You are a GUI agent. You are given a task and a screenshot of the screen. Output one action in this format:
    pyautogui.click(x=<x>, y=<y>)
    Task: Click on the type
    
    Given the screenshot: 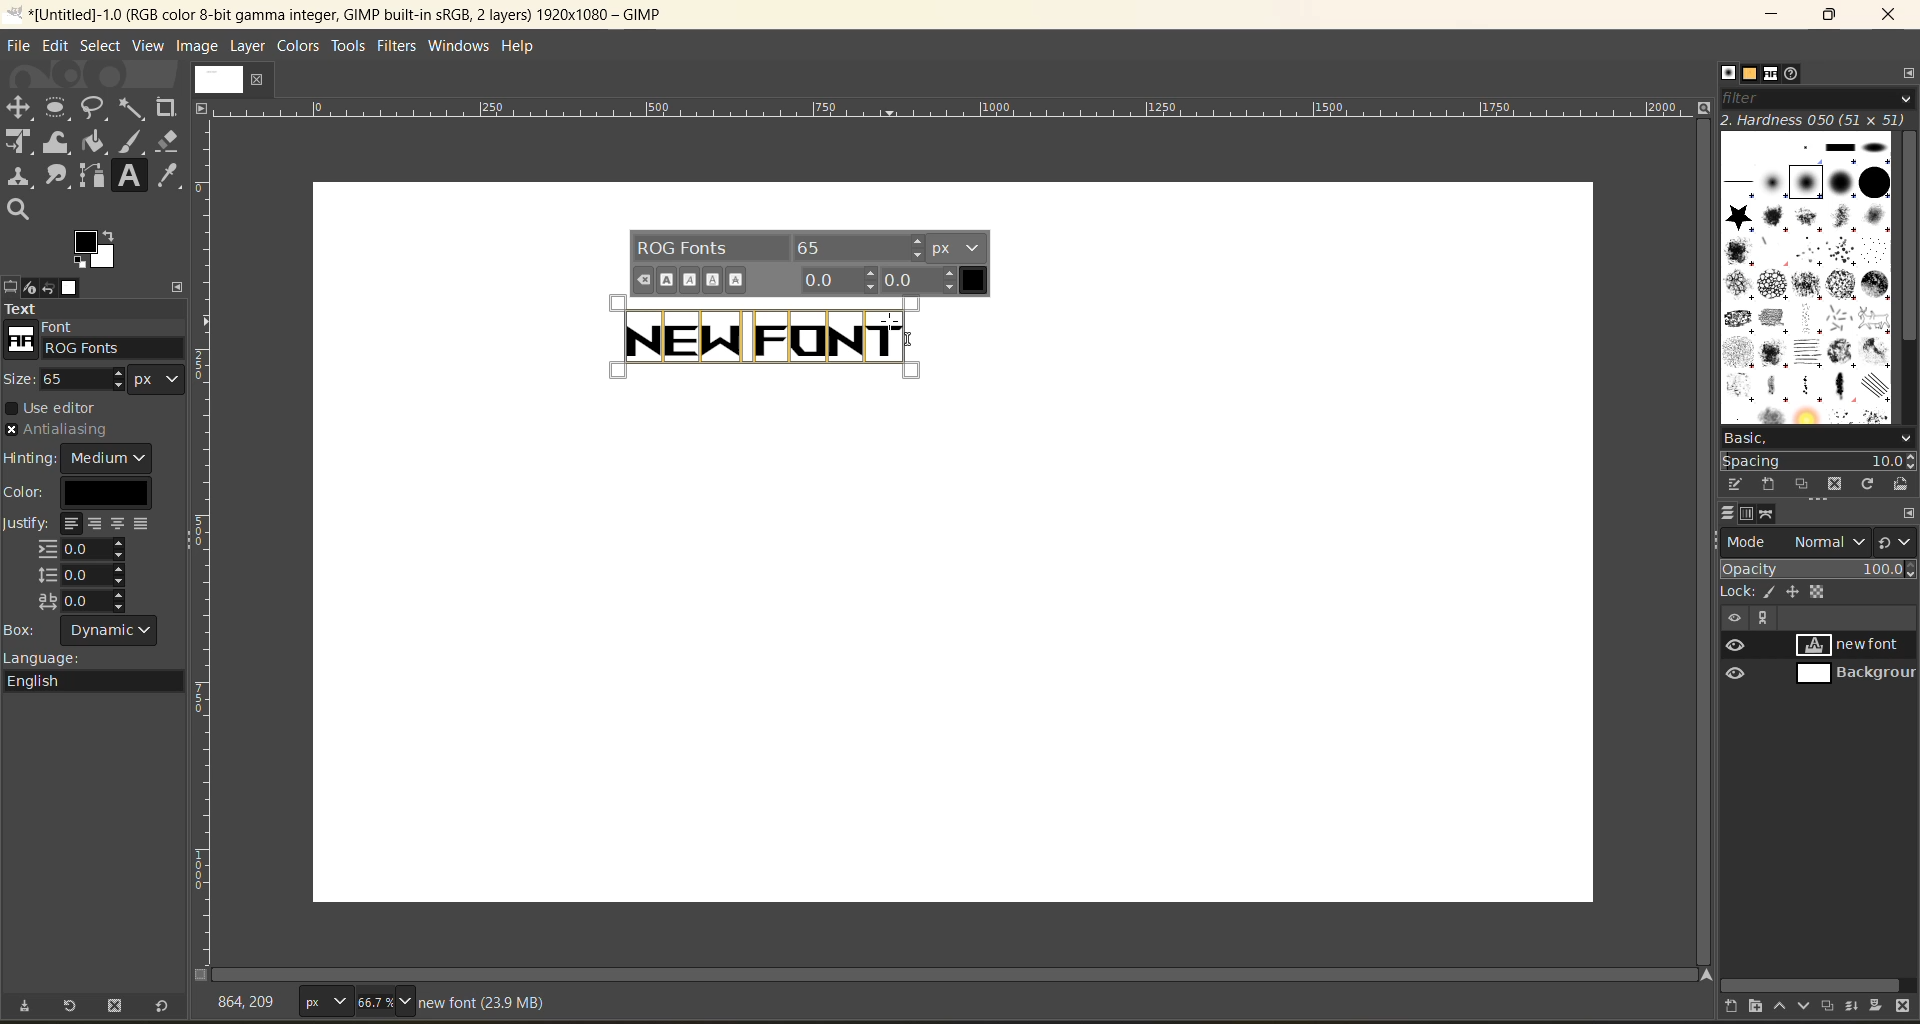 What is the action you would take?
    pyautogui.click(x=324, y=1000)
    